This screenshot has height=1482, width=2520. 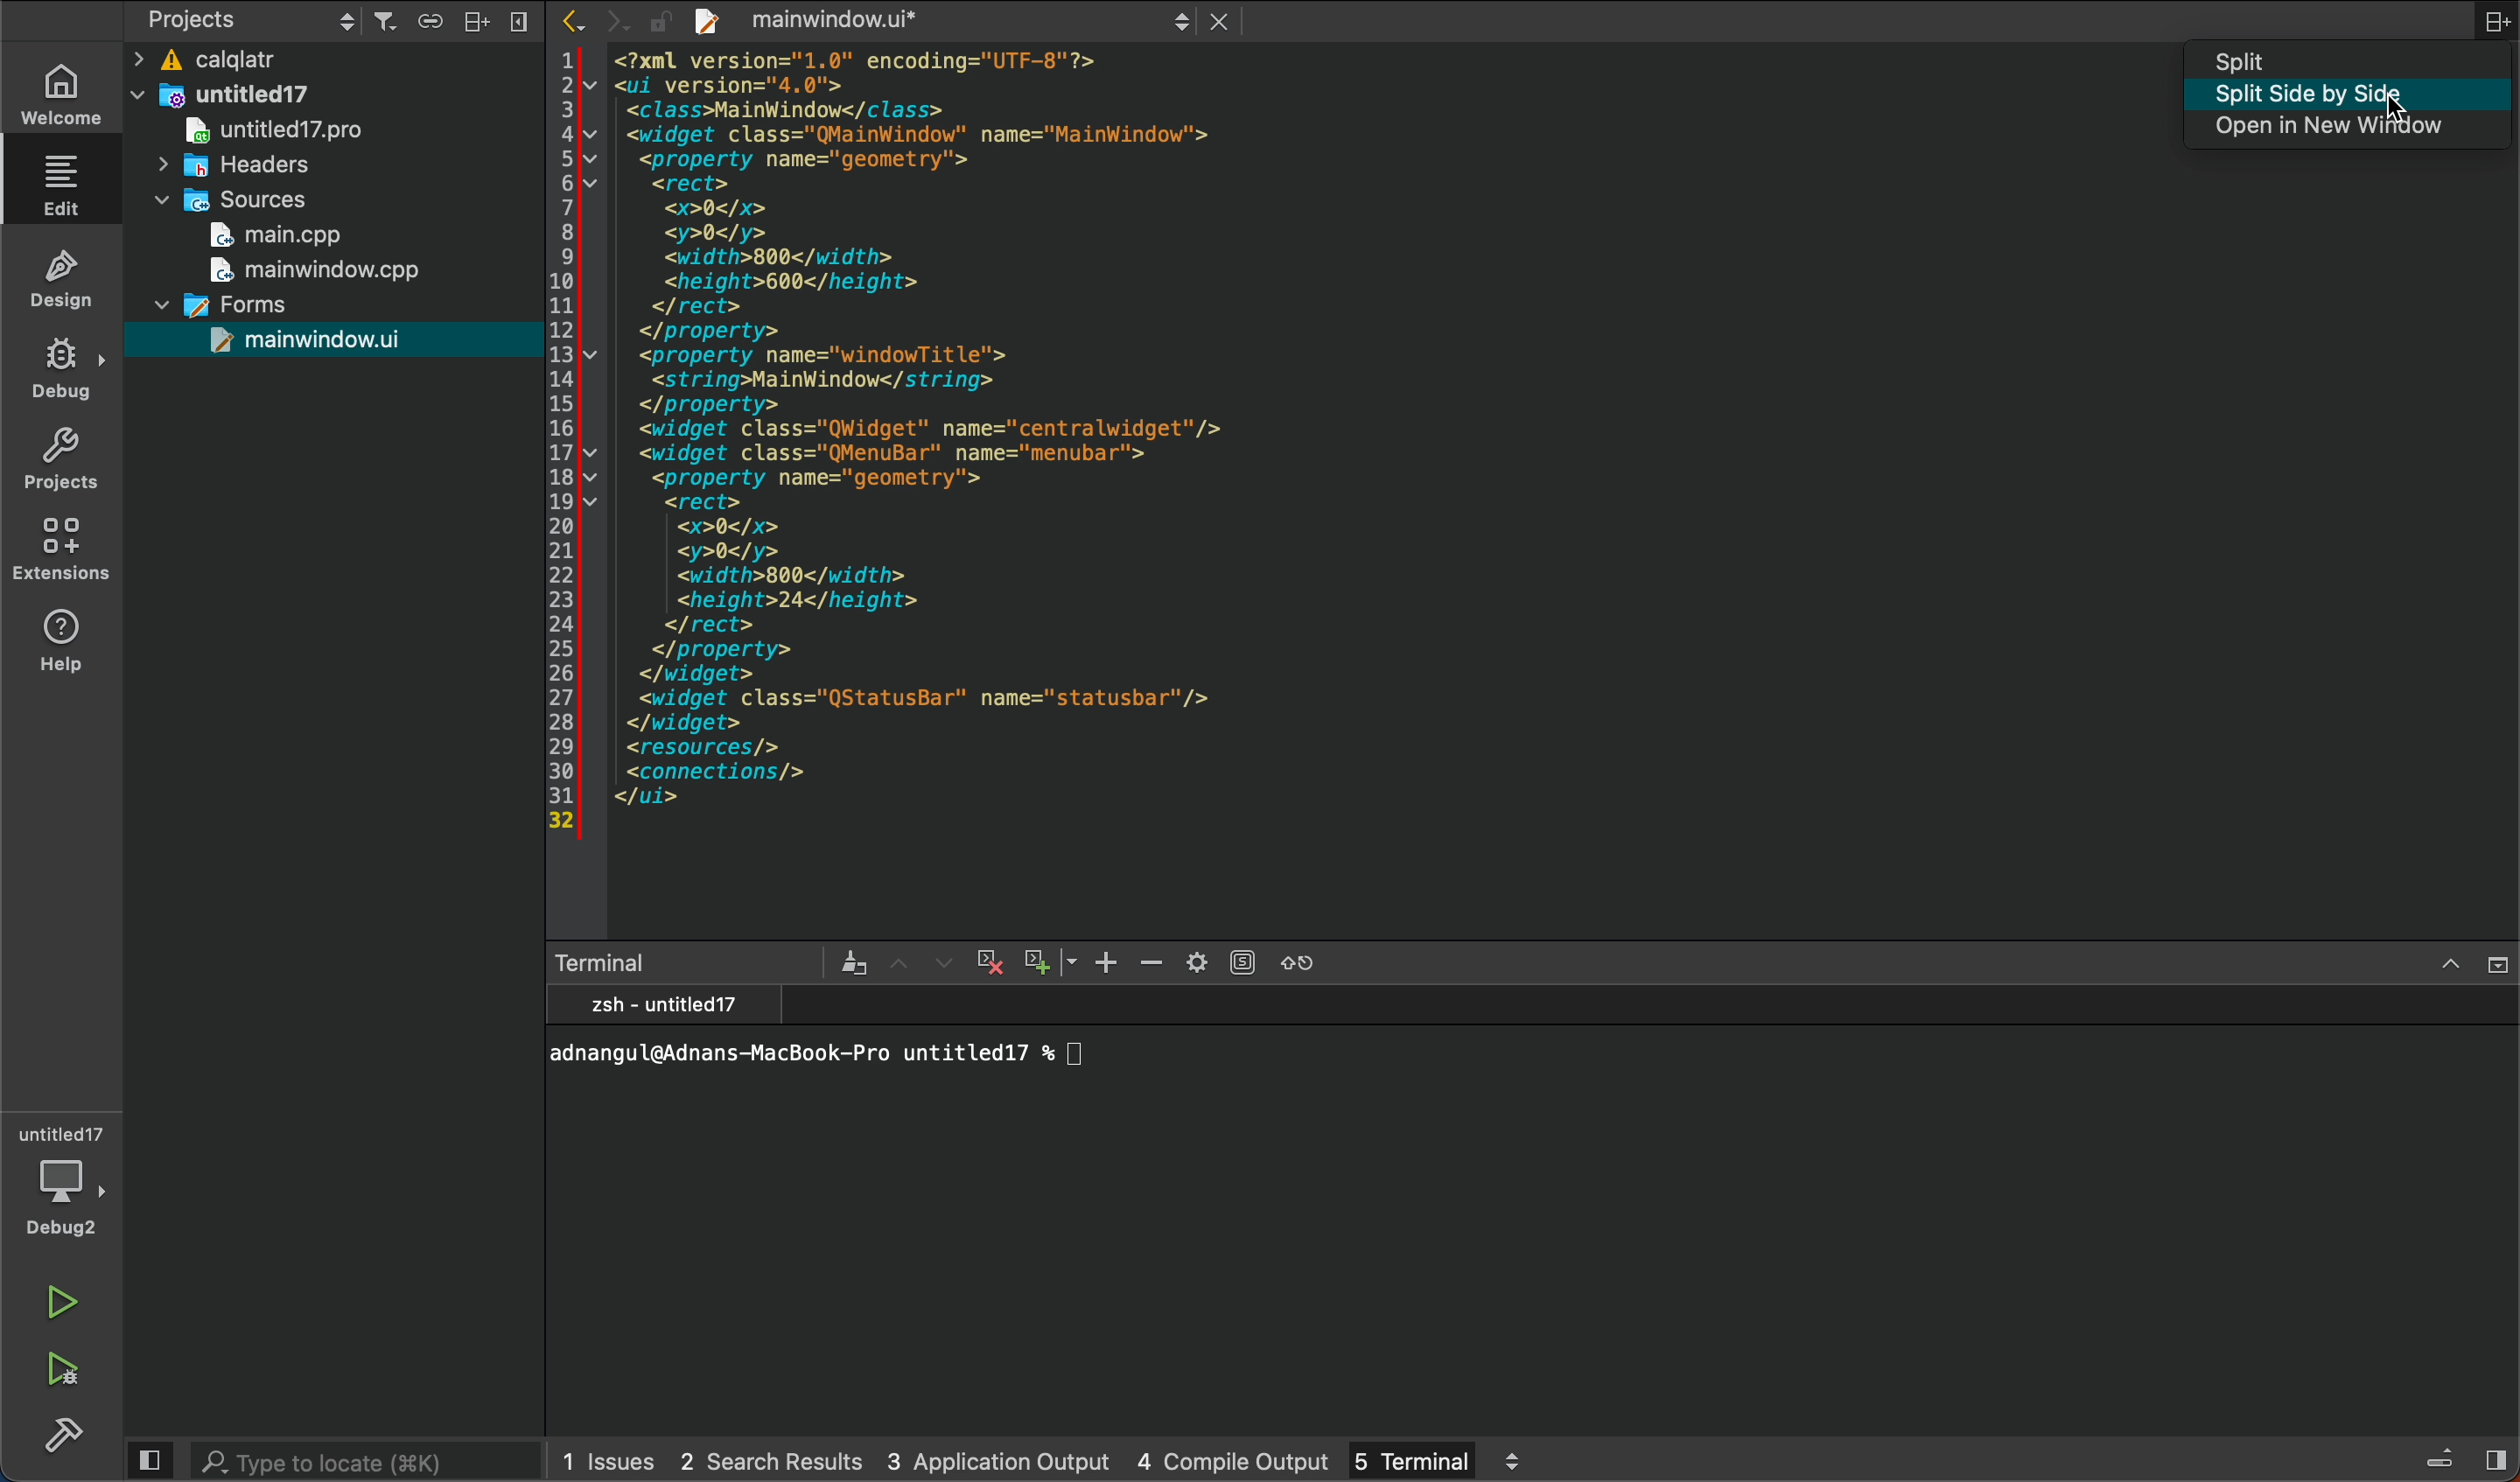 What do you see at coordinates (248, 21) in the screenshot?
I see `projects` at bounding box center [248, 21].